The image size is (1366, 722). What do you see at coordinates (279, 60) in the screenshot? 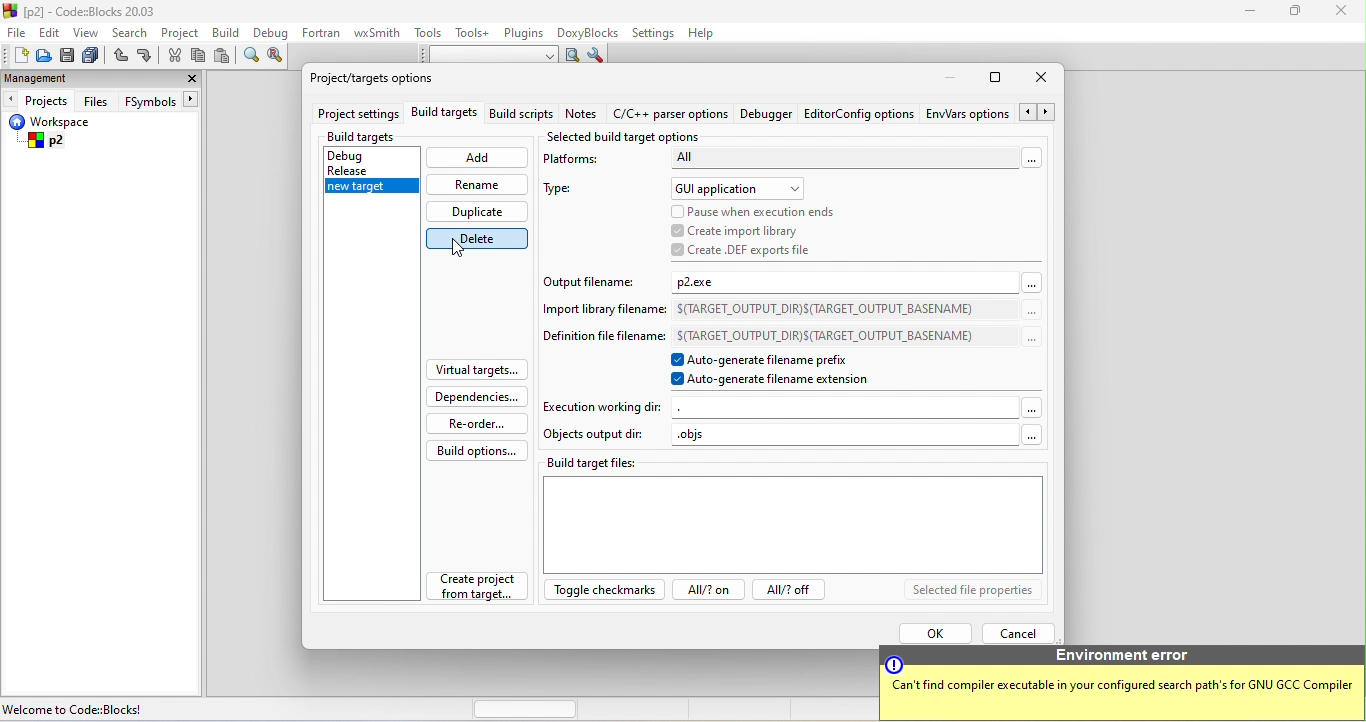
I see `replace` at bounding box center [279, 60].